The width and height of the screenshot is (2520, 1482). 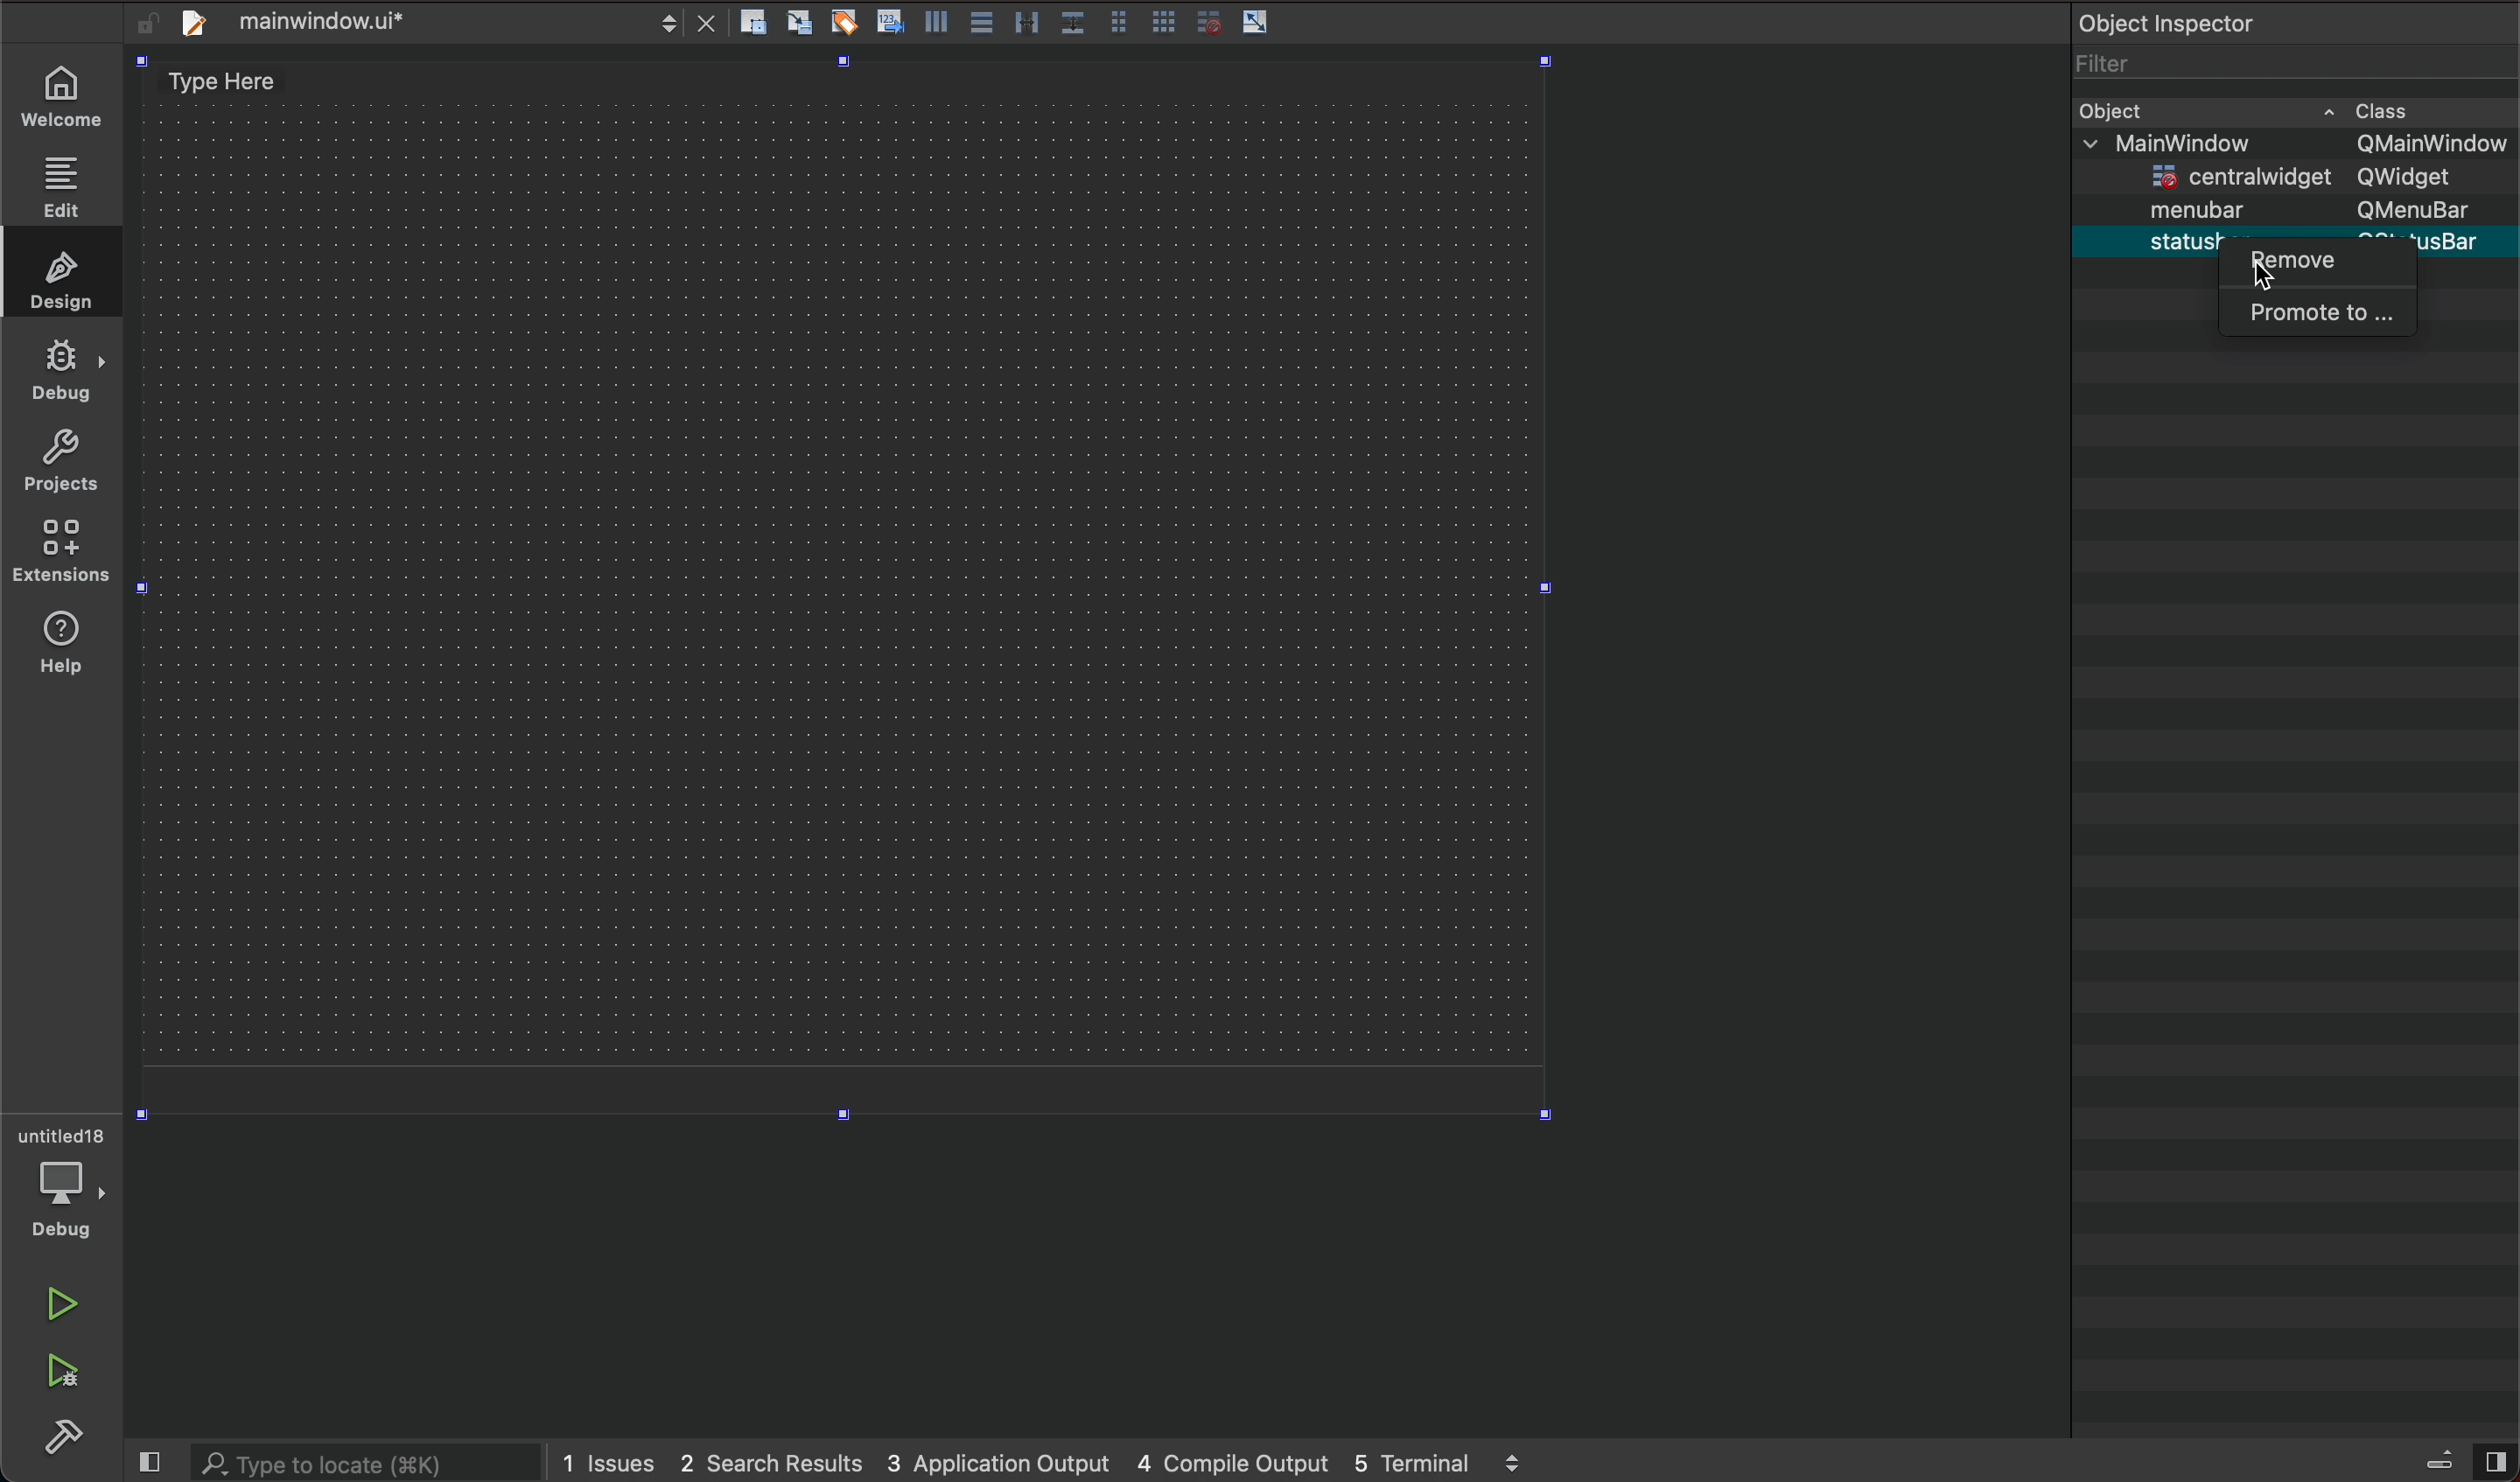 What do you see at coordinates (611, 1458) in the screenshot?
I see `1 issues` at bounding box center [611, 1458].